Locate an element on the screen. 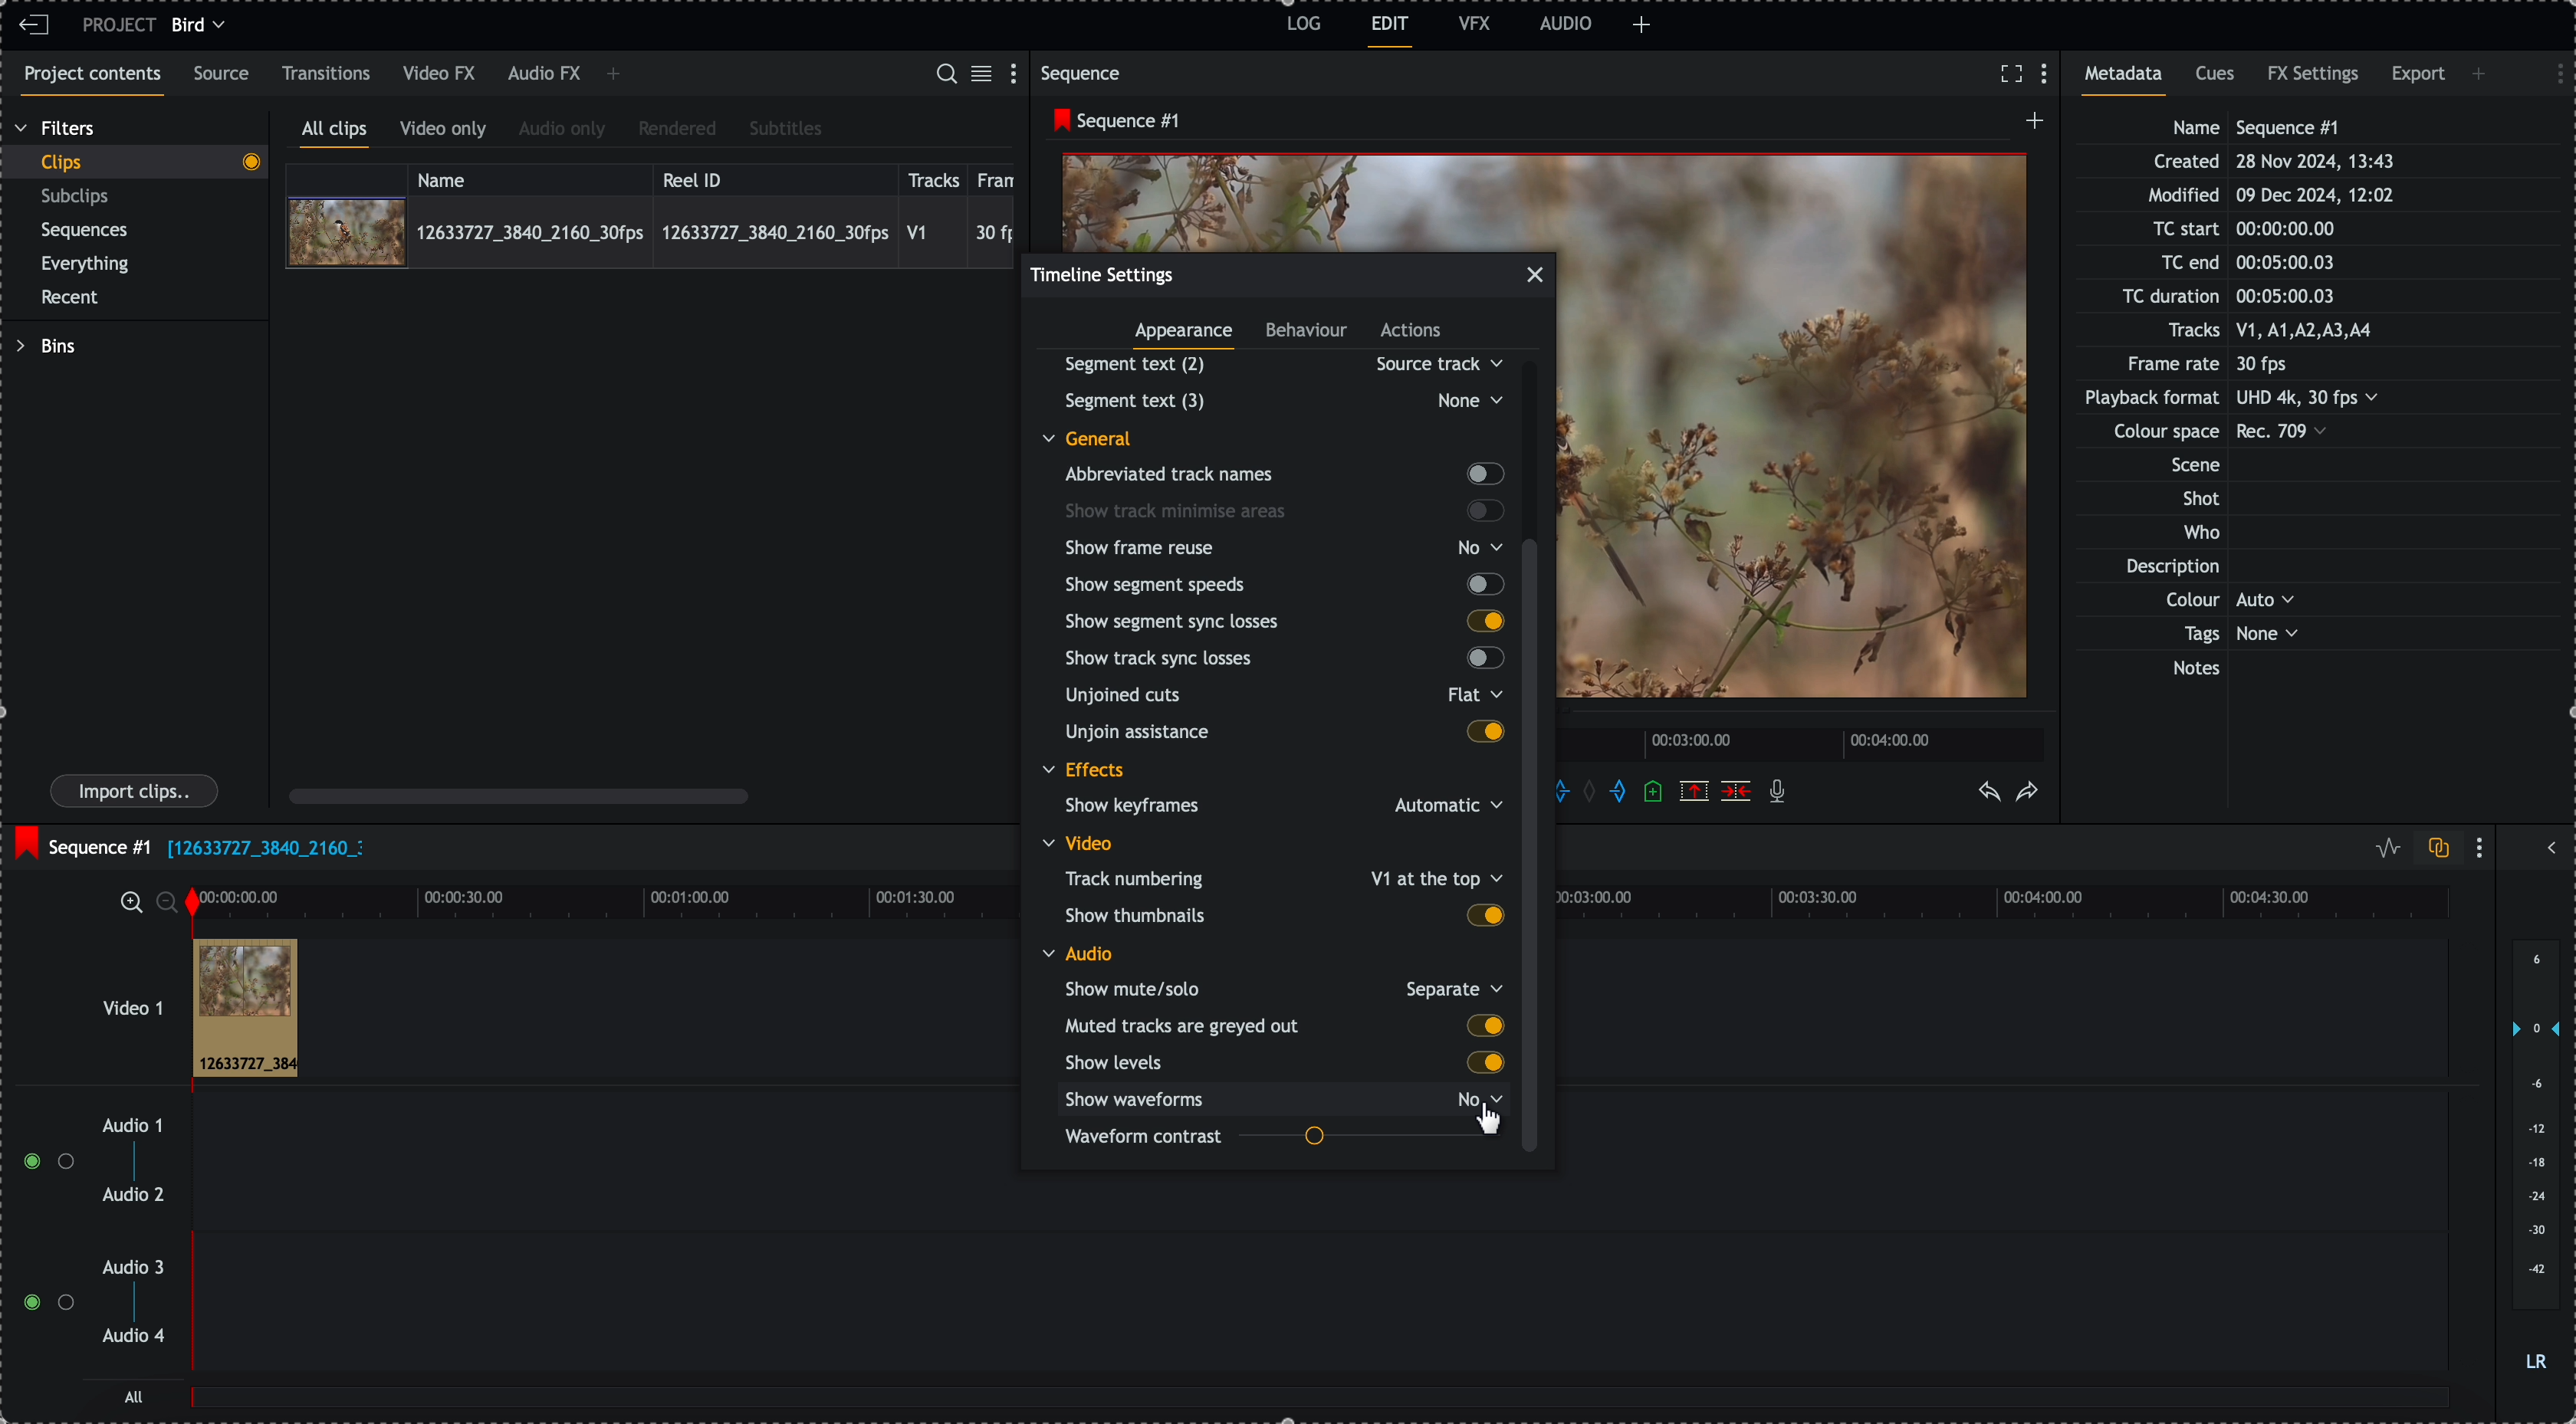  import clips button is located at coordinates (137, 792).